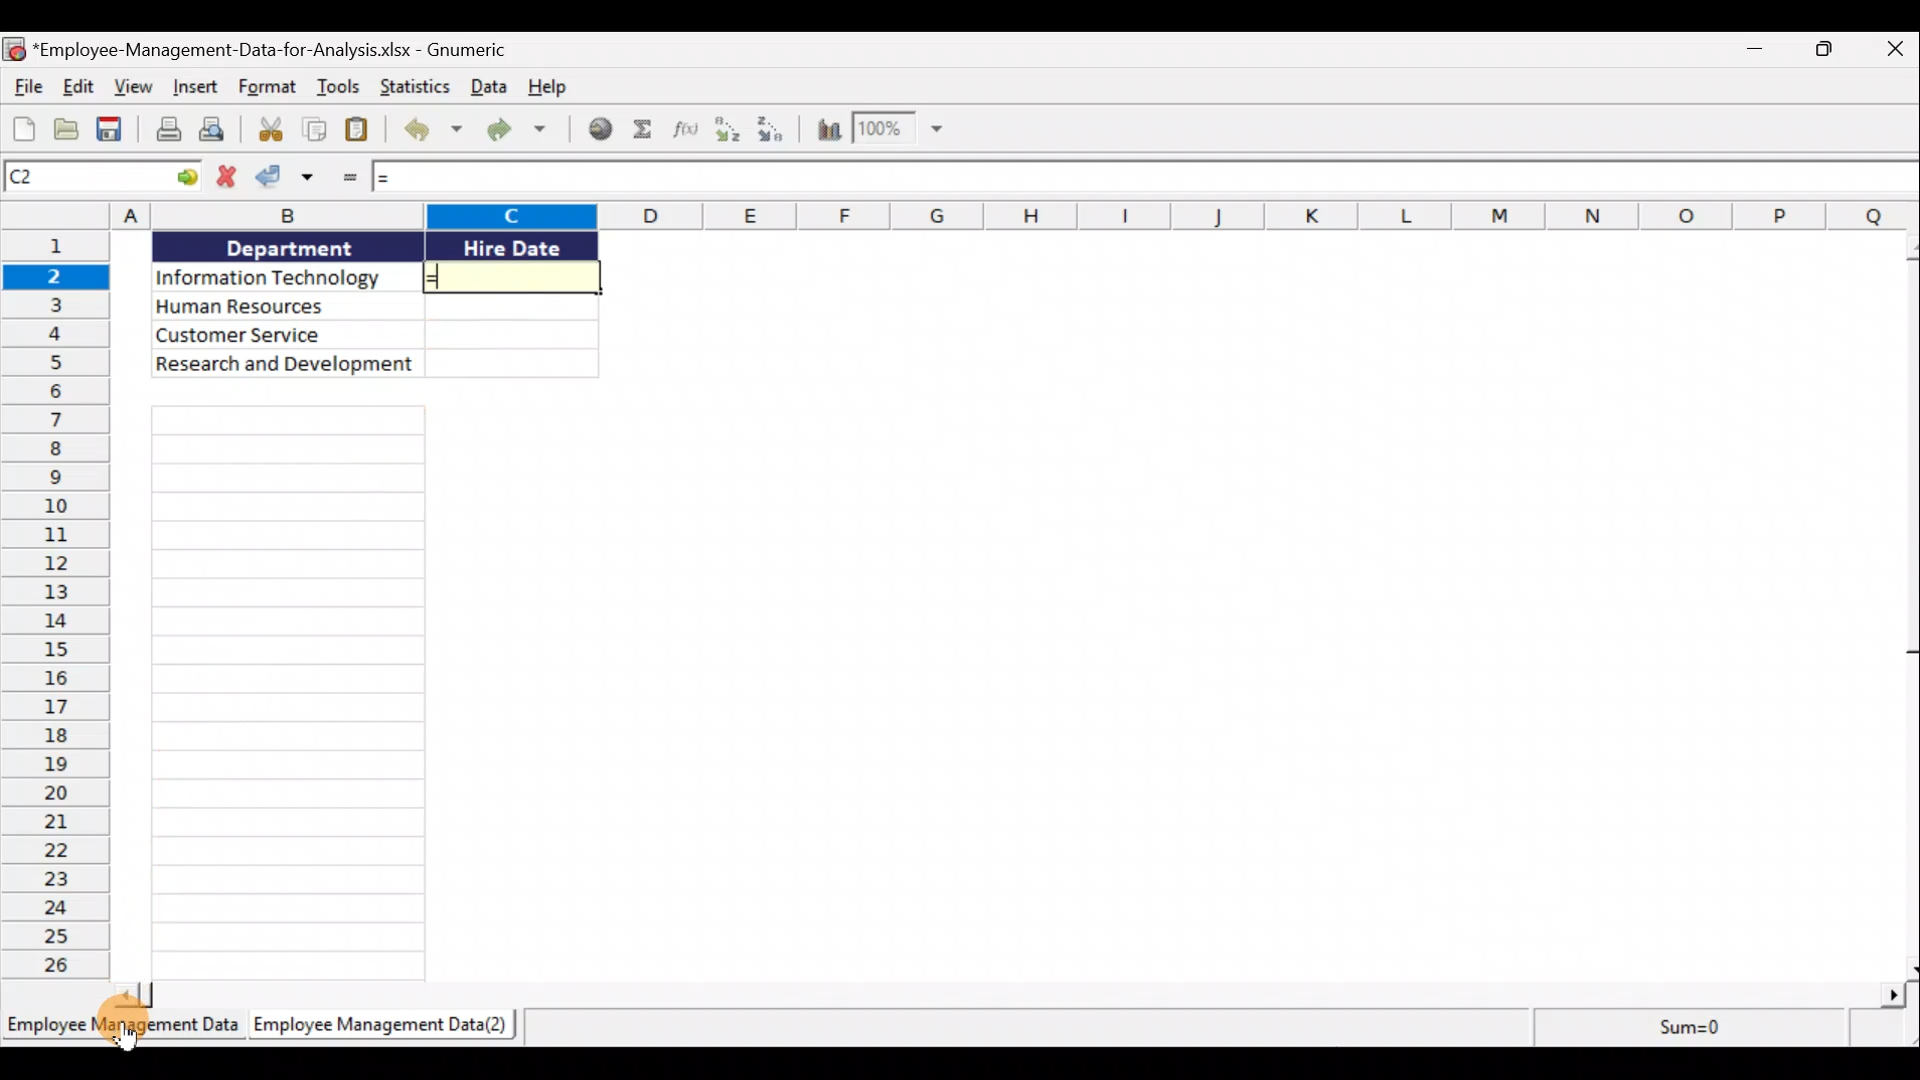 This screenshot has width=1920, height=1080. What do you see at coordinates (343, 87) in the screenshot?
I see `Tools` at bounding box center [343, 87].